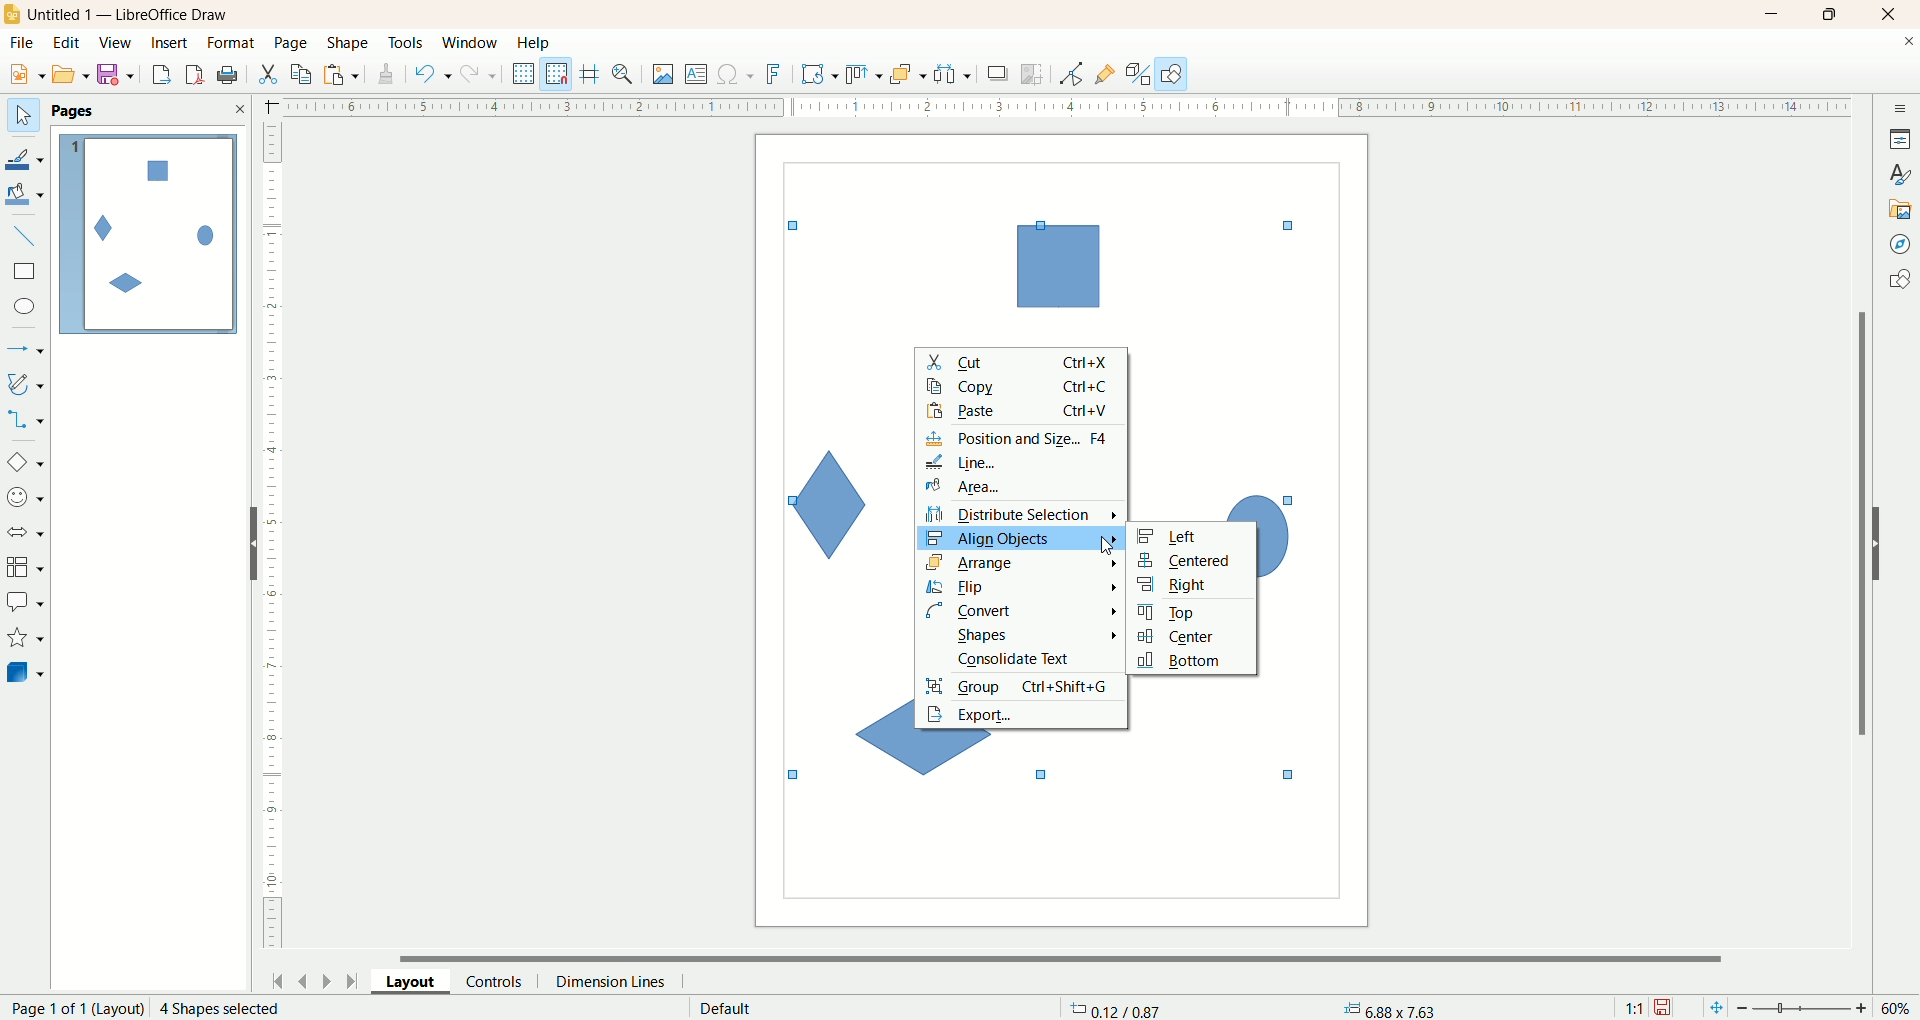  Describe the element at coordinates (826, 497) in the screenshot. I see `unselected shape` at that location.